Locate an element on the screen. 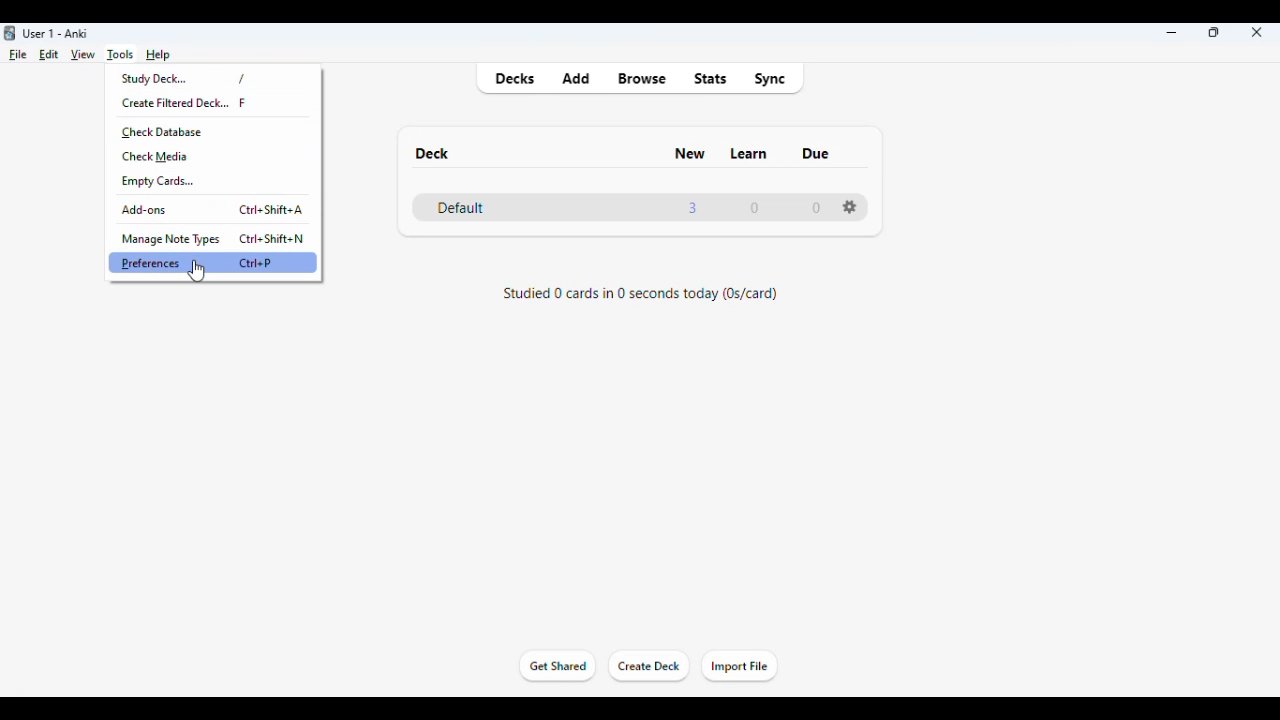 The height and width of the screenshot is (720, 1280). empty cards is located at coordinates (158, 182).